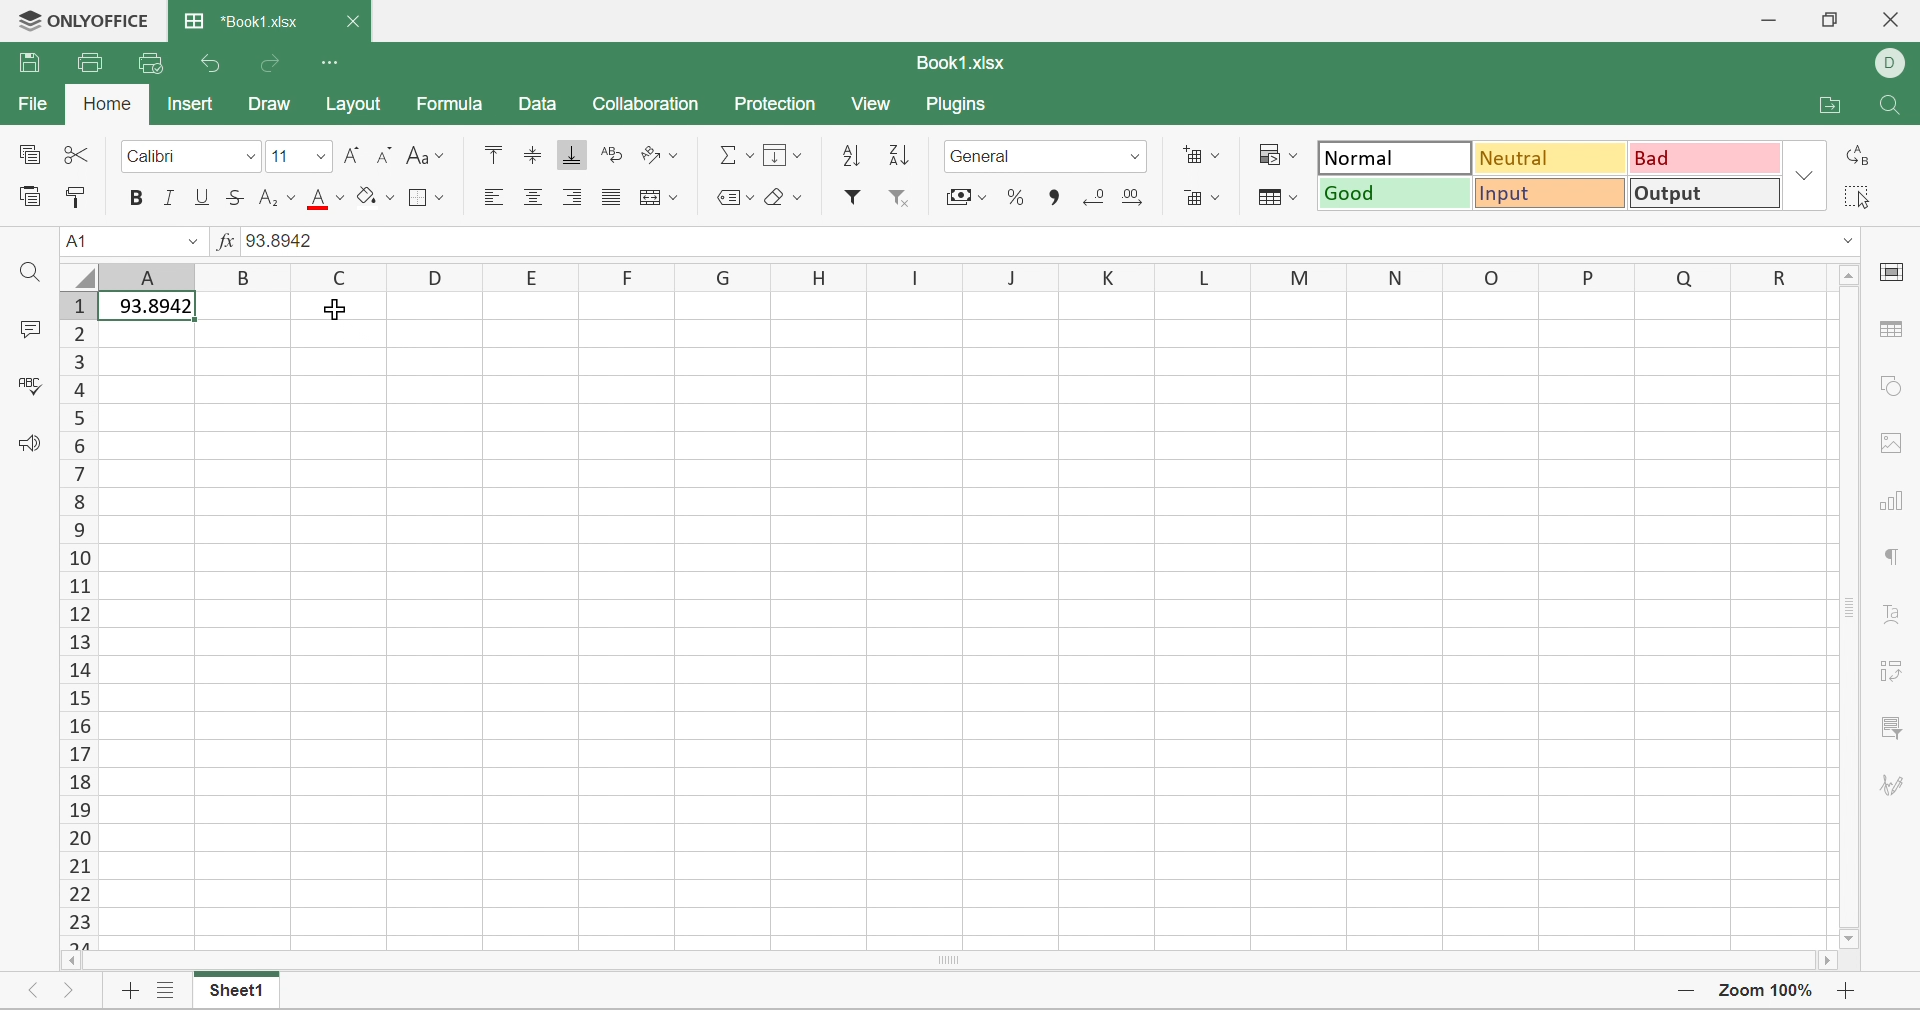  Describe the element at coordinates (232, 993) in the screenshot. I see `Sheet1` at that location.